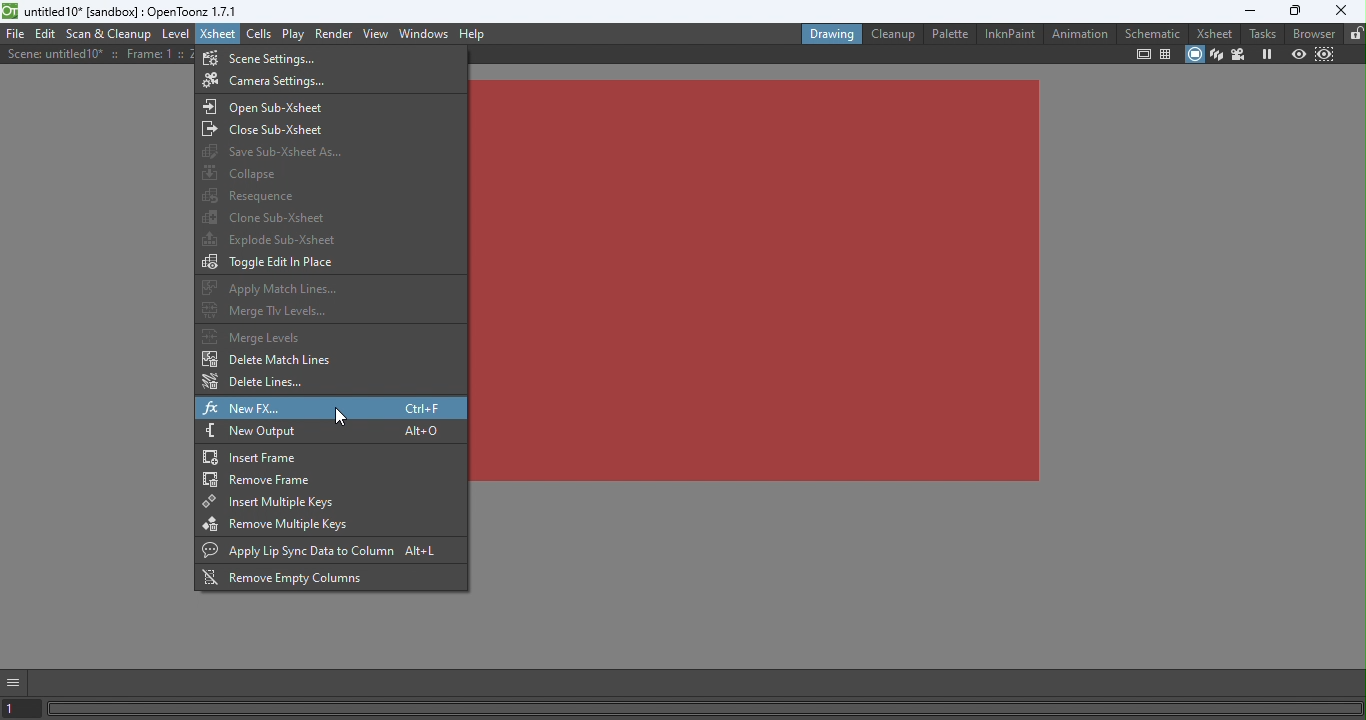  Describe the element at coordinates (266, 152) in the screenshot. I see `Save sub-xsheet` at that location.